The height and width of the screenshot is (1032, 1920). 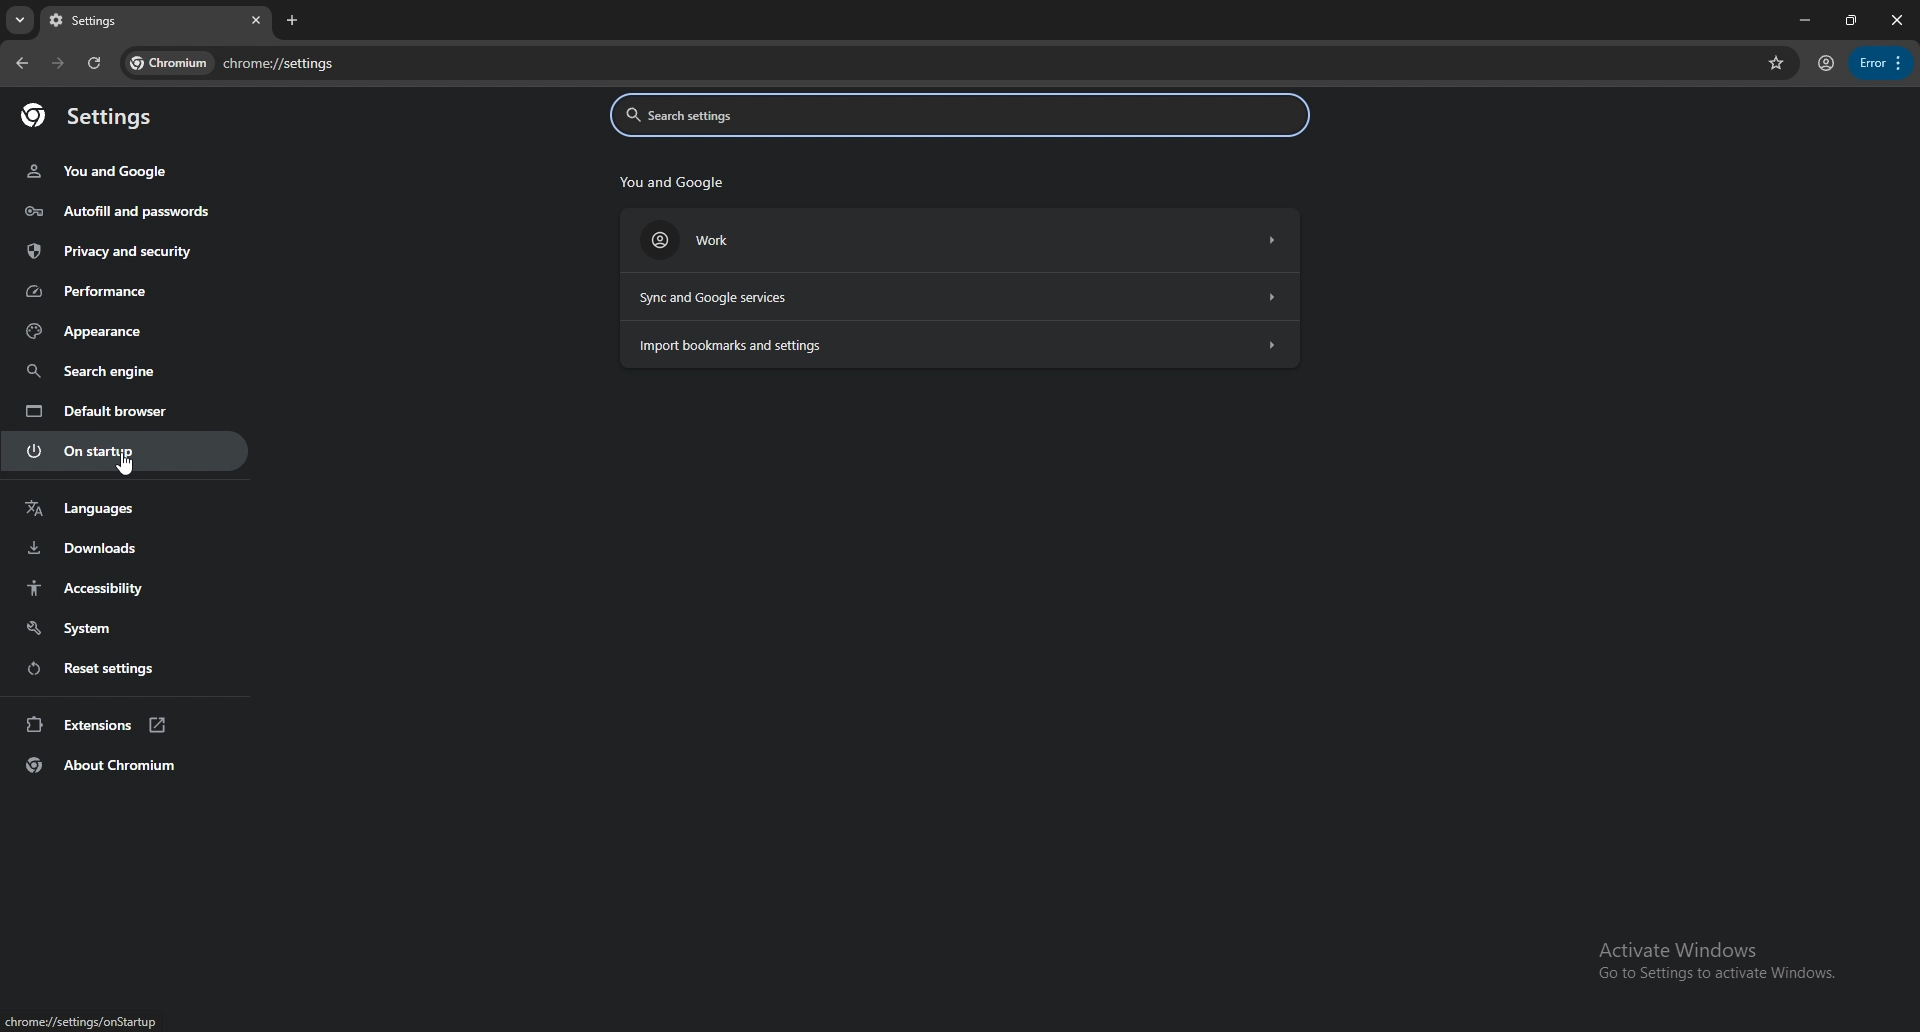 What do you see at coordinates (94, 63) in the screenshot?
I see `refresh` at bounding box center [94, 63].